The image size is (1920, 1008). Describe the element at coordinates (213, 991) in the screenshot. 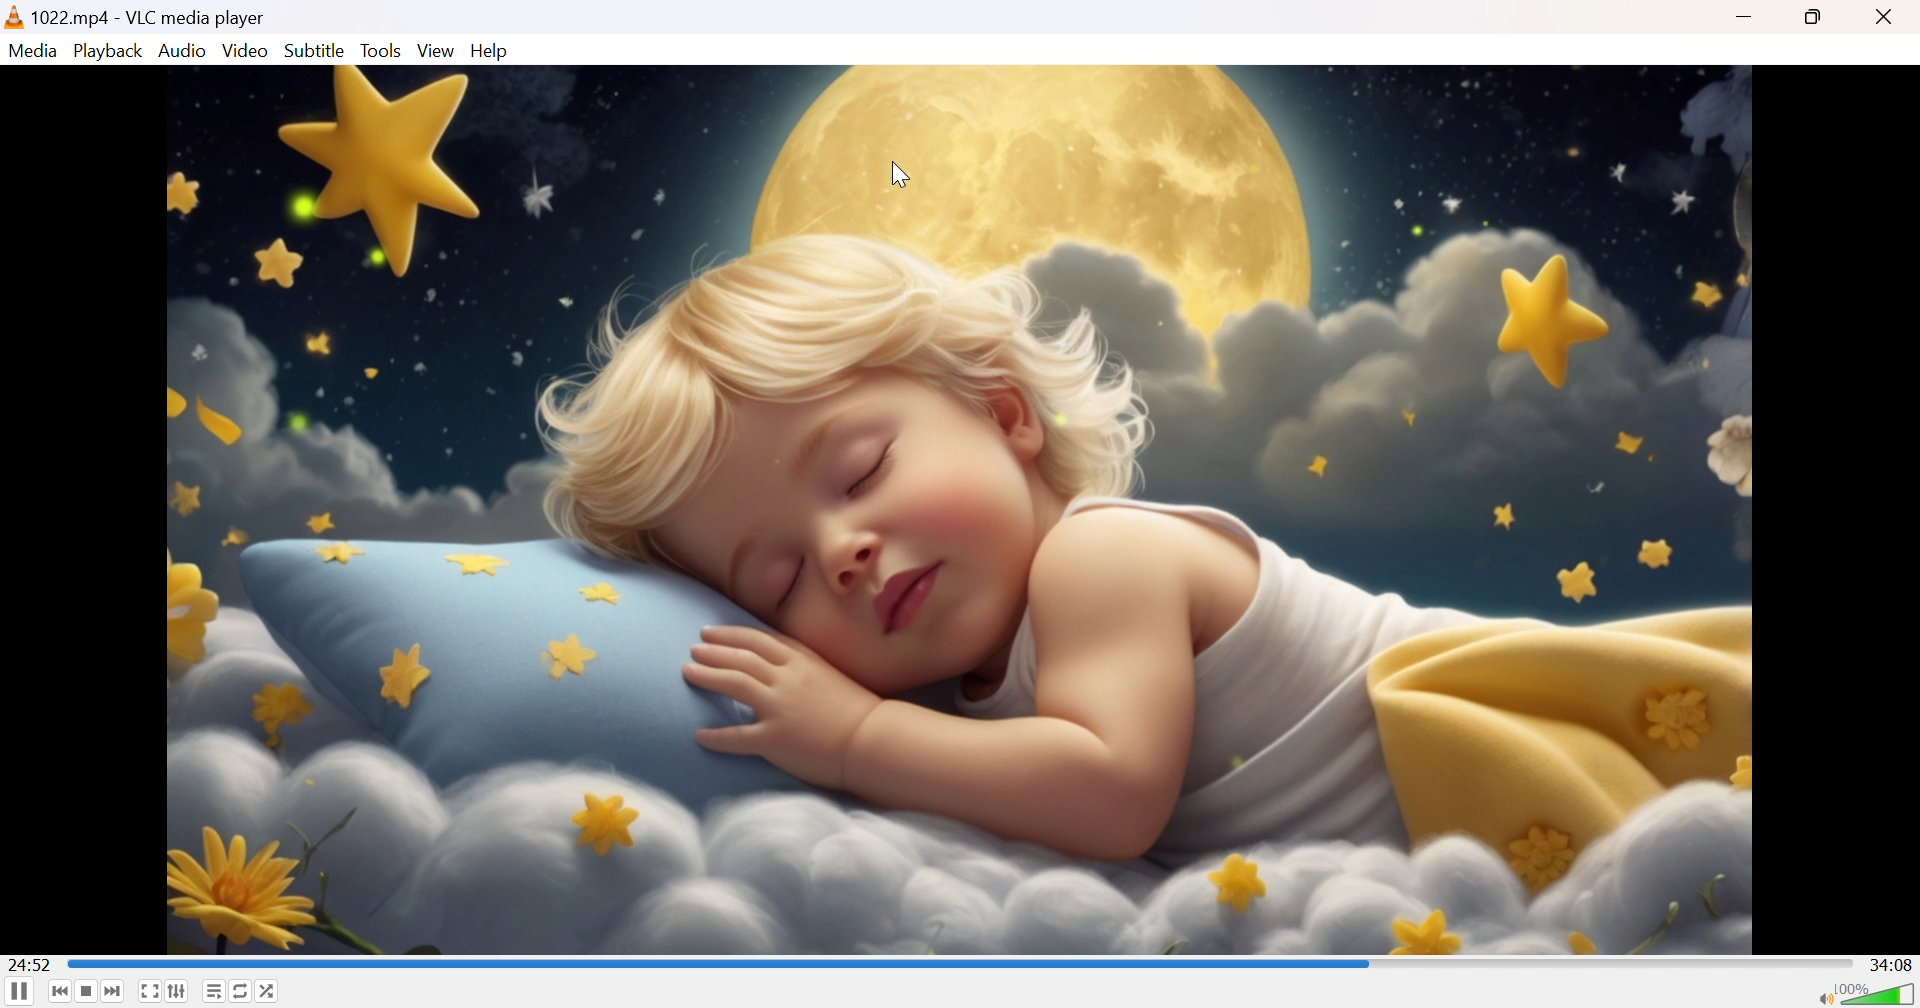

I see `Toggle playlist` at that location.